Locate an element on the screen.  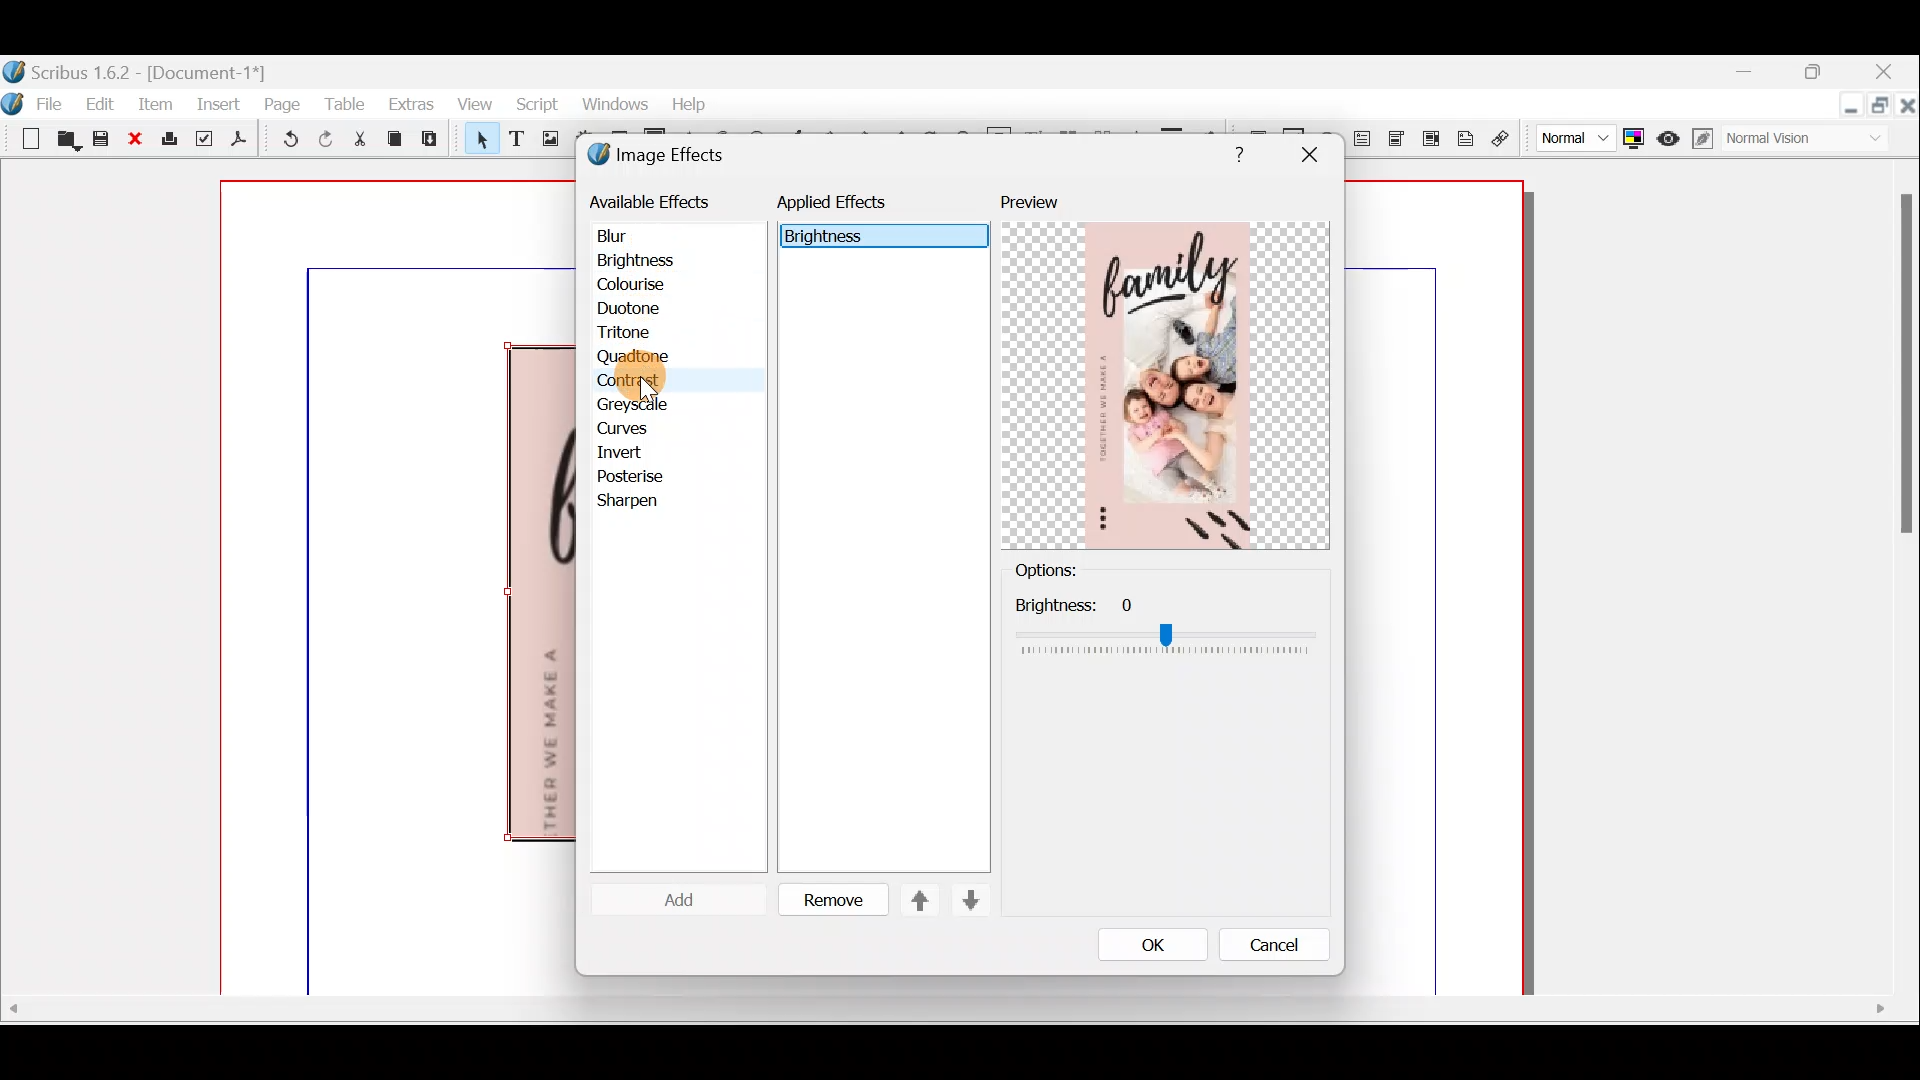
Maximise is located at coordinates (1882, 108).